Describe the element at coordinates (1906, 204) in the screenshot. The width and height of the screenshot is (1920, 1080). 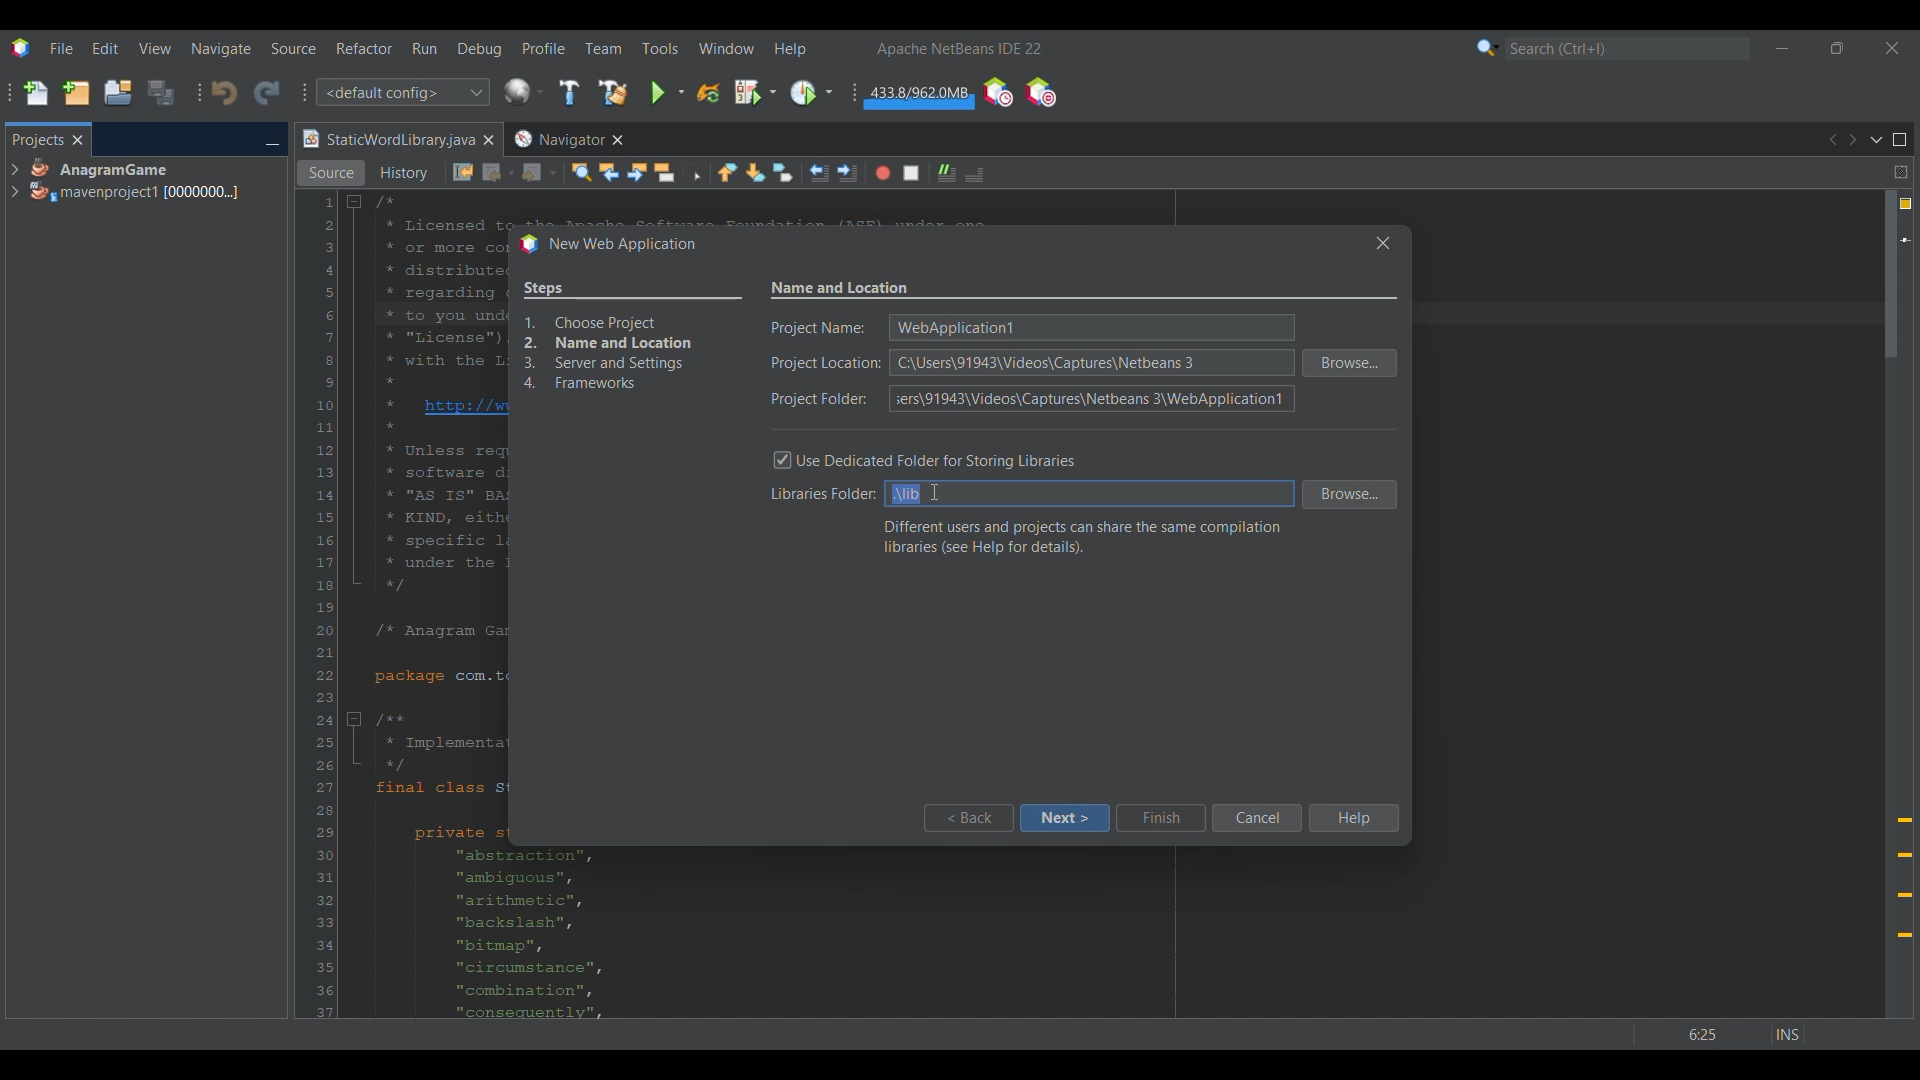
I see `4 warnings` at that location.